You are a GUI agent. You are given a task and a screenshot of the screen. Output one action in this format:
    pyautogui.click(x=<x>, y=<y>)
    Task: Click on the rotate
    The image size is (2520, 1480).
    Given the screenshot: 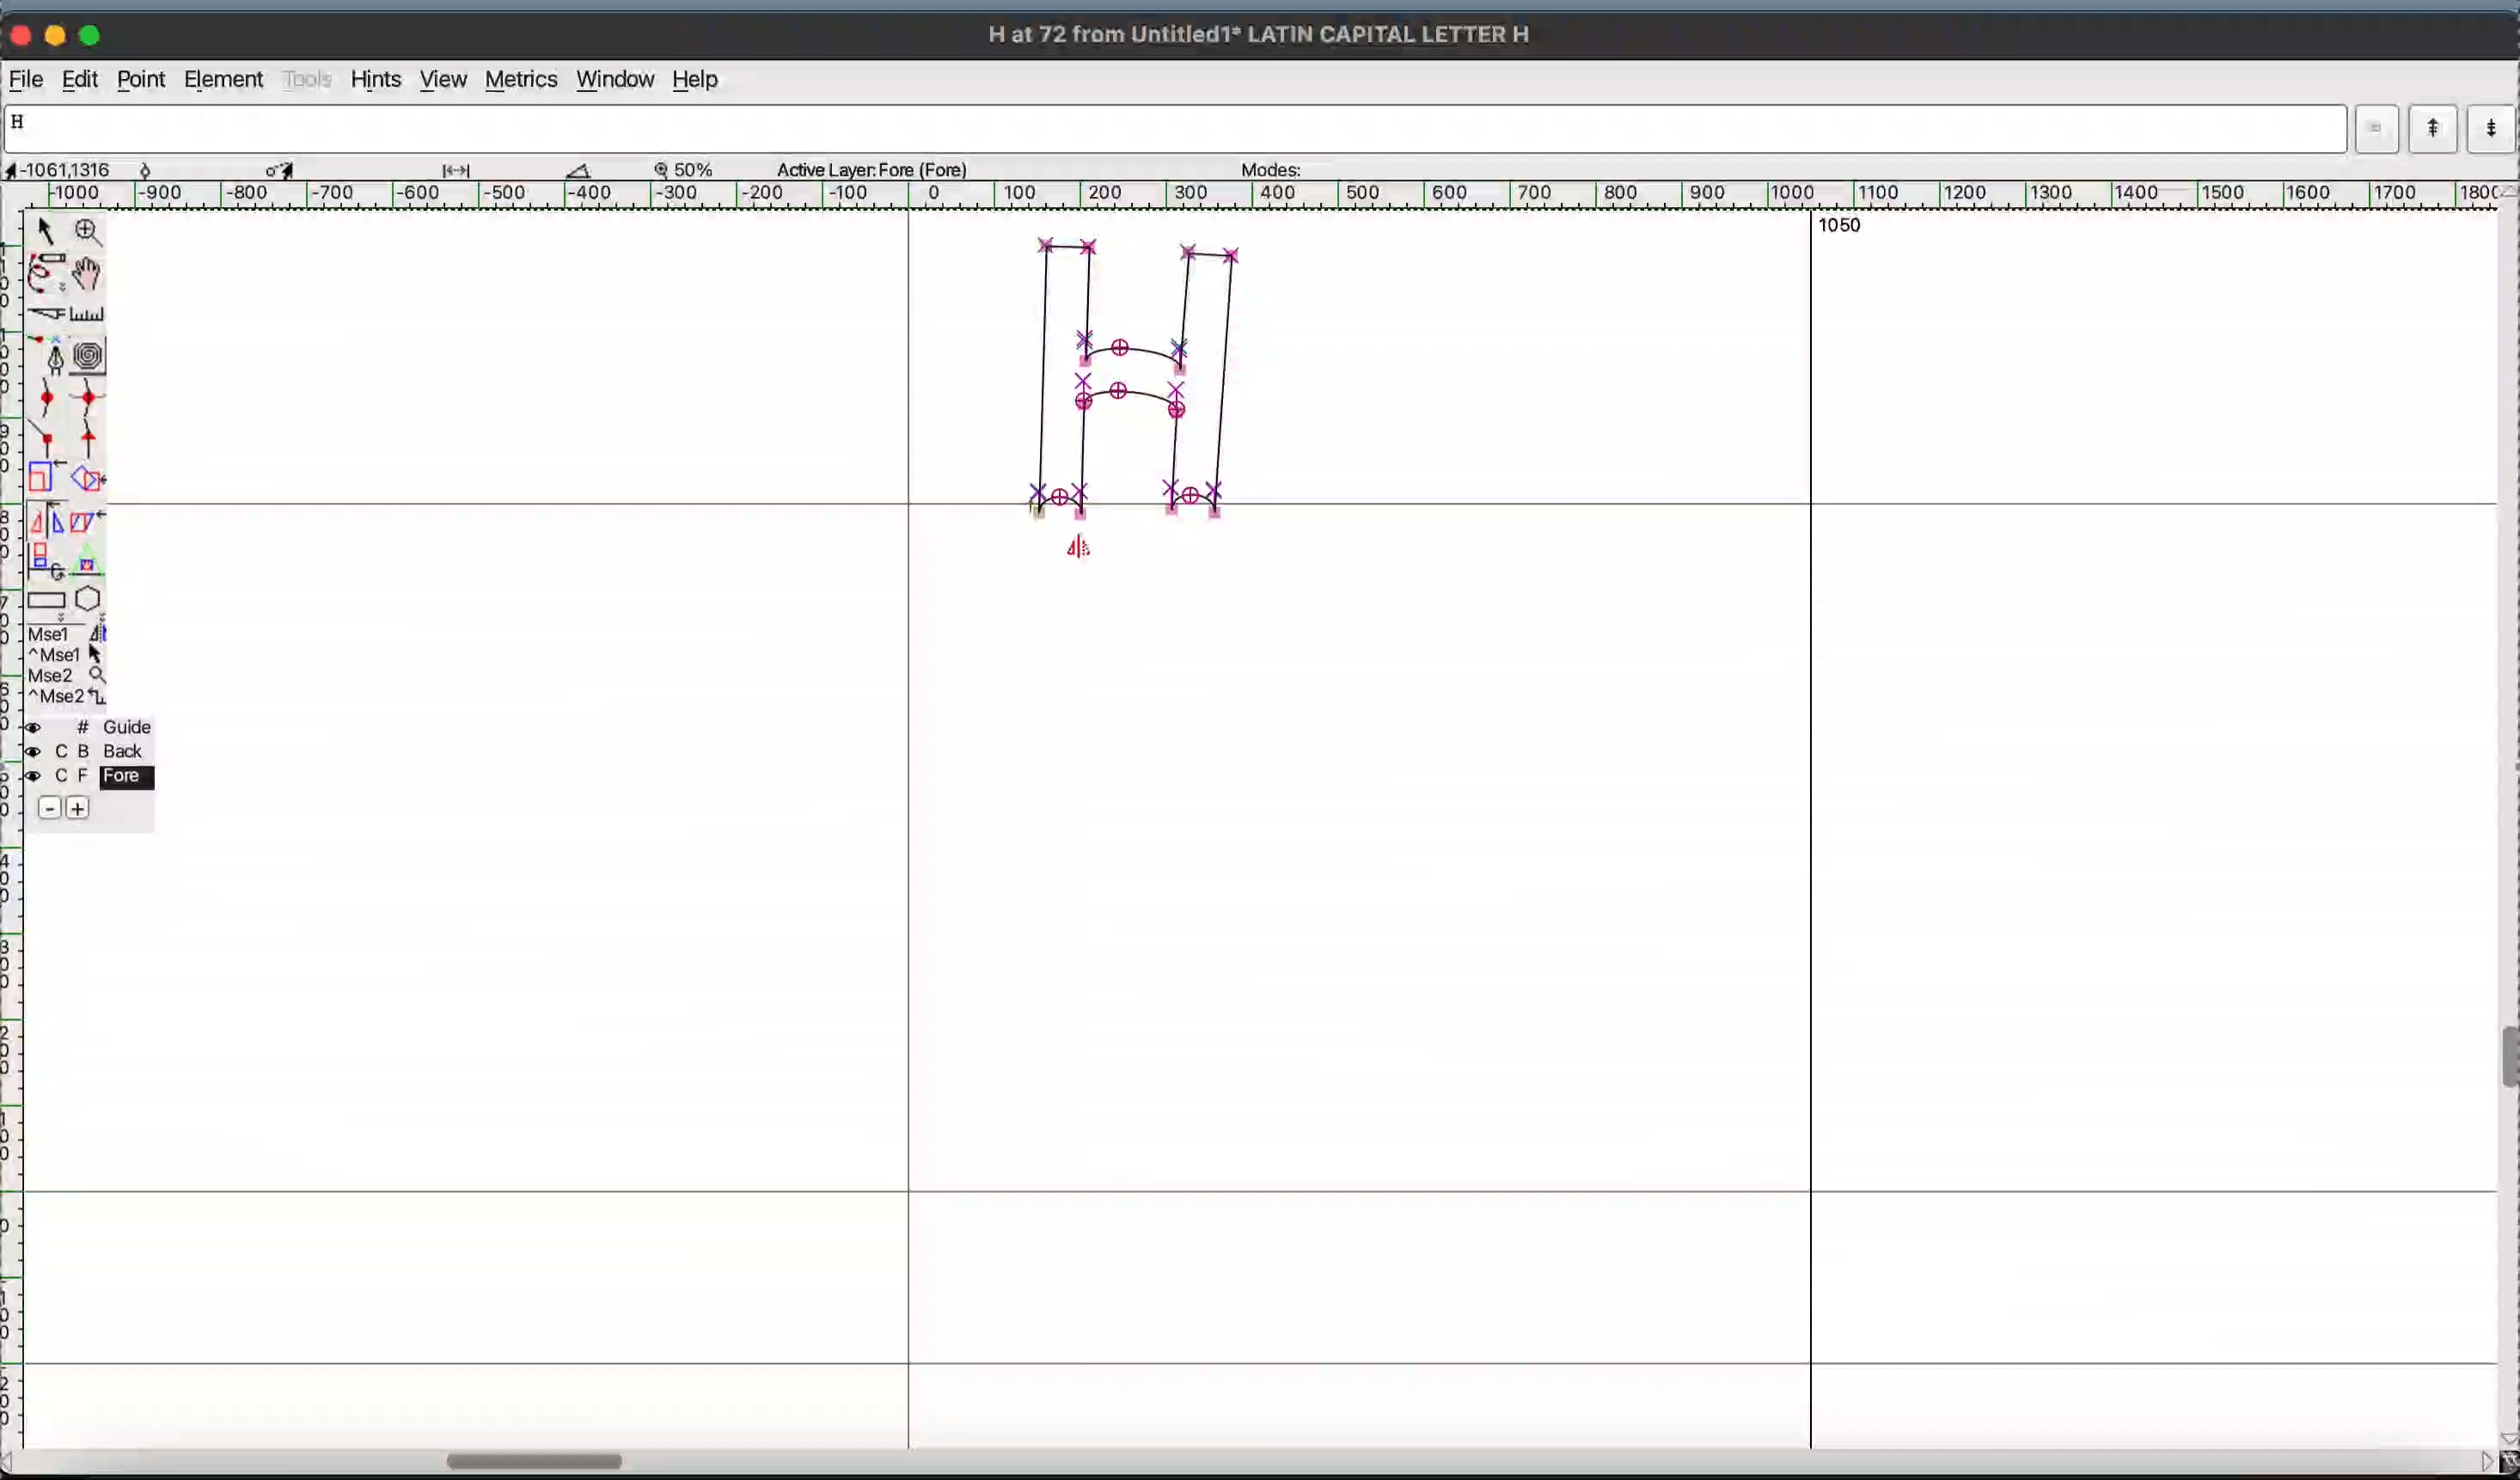 What is the action you would take?
    pyautogui.click(x=89, y=480)
    